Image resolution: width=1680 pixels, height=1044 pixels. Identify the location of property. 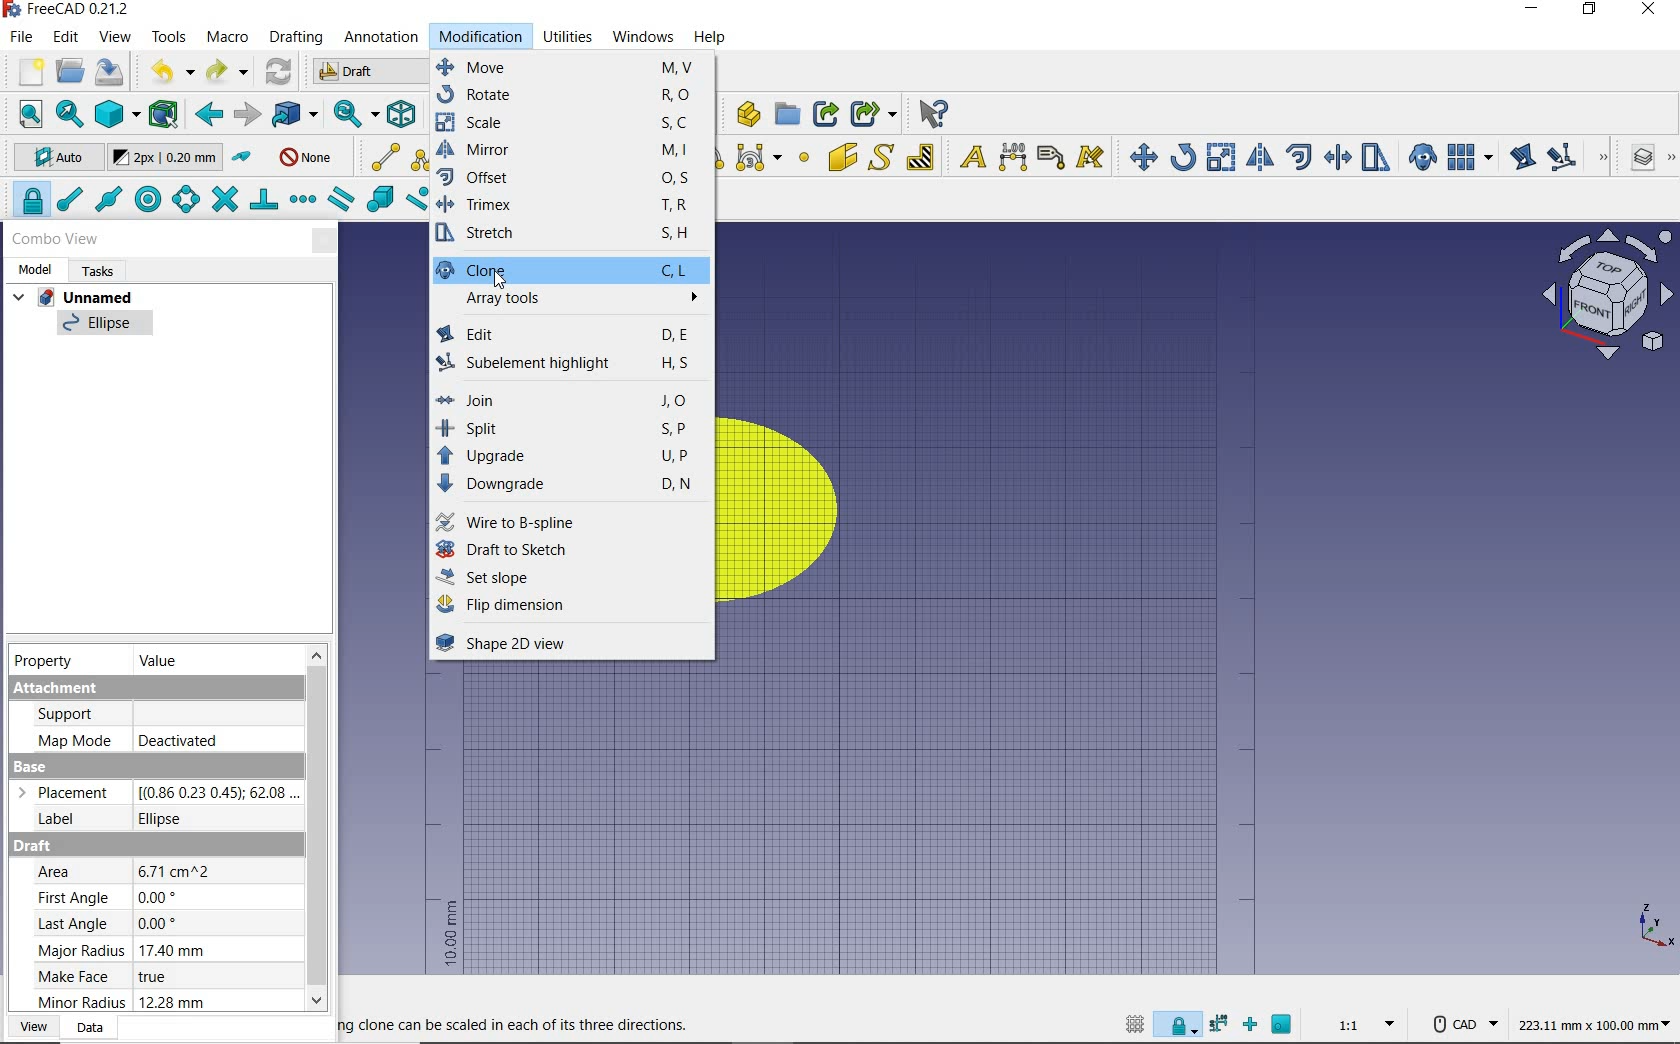
(48, 662).